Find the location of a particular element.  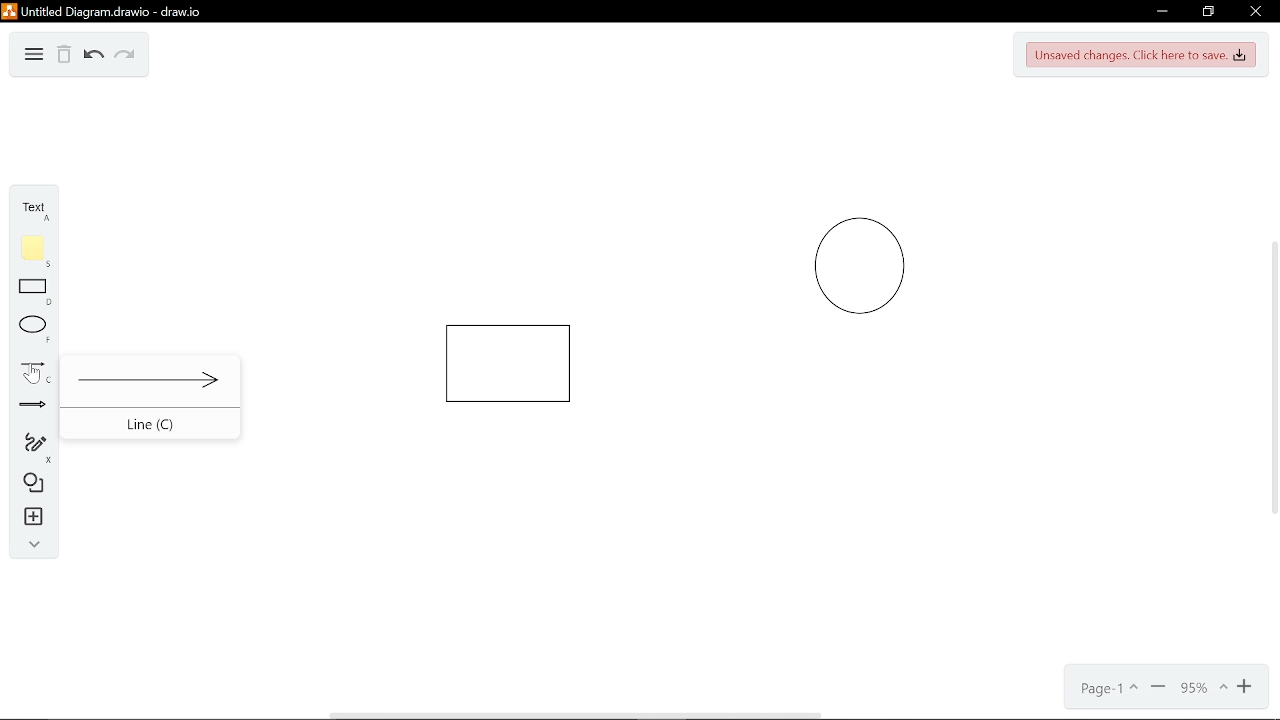

Close is located at coordinates (1254, 12).